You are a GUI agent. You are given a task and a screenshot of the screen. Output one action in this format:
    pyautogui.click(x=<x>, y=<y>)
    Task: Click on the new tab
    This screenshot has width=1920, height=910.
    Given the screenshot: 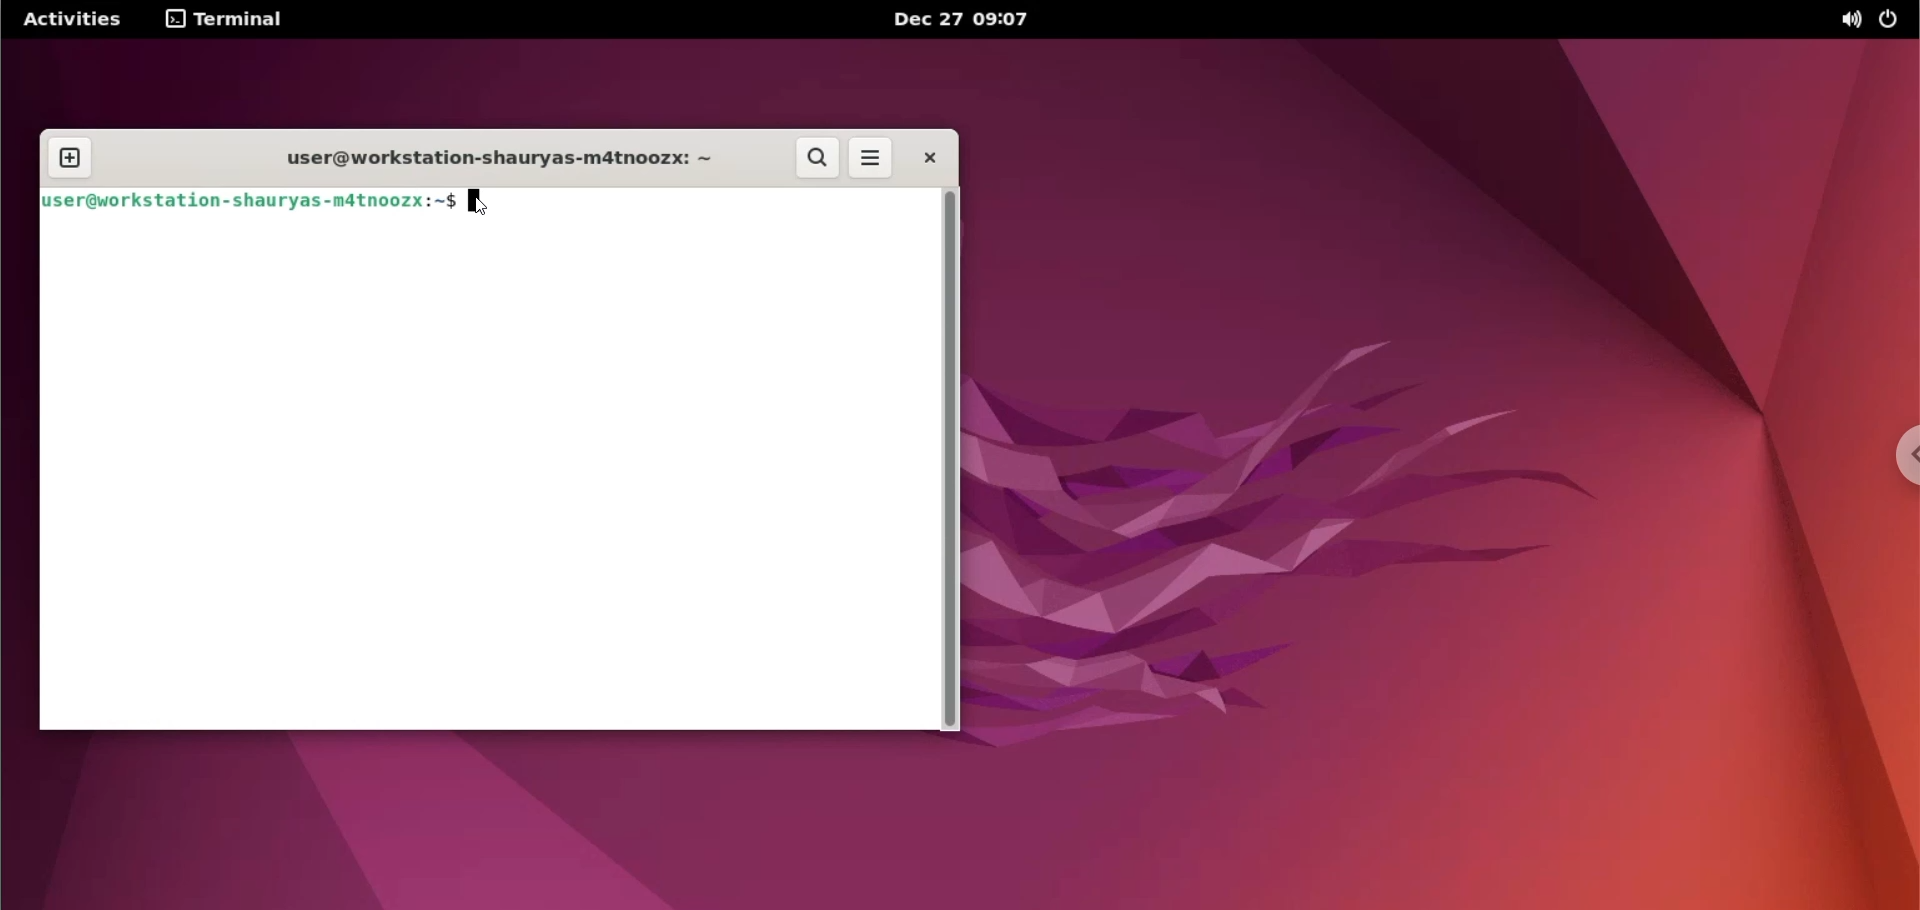 What is the action you would take?
    pyautogui.click(x=63, y=159)
    